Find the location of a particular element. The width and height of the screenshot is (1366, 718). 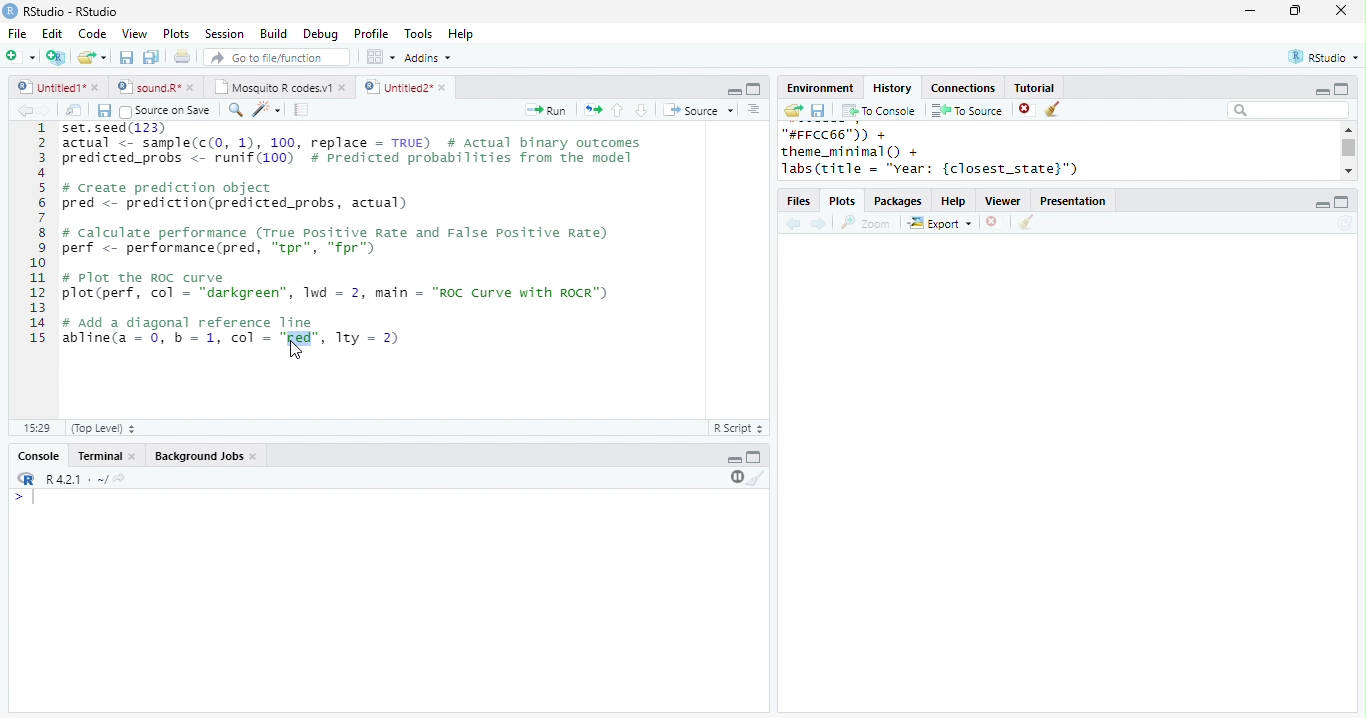

files is located at coordinates (800, 202).